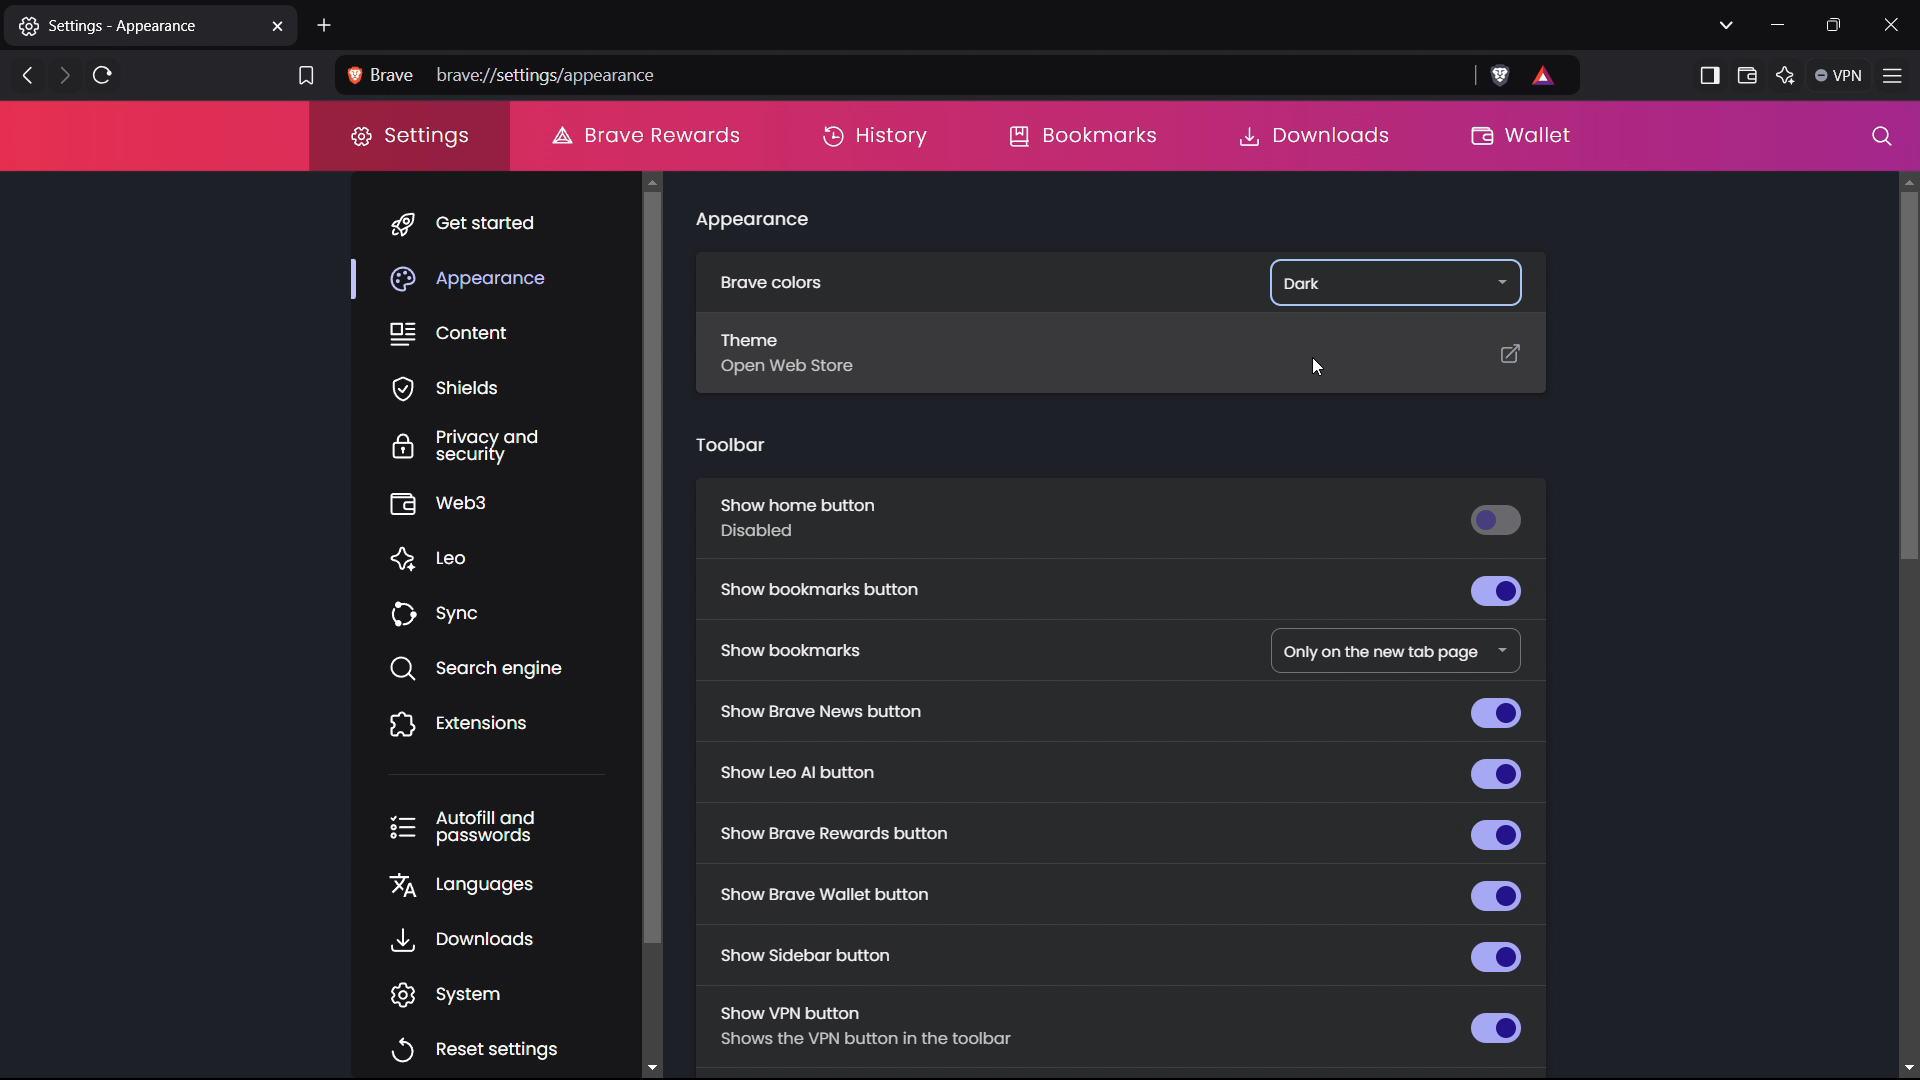 The height and width of the screenshot is (1080, 1920). Describe the element at coordinates (1835, 25) in the screenshot. I see `maximize` at that location.